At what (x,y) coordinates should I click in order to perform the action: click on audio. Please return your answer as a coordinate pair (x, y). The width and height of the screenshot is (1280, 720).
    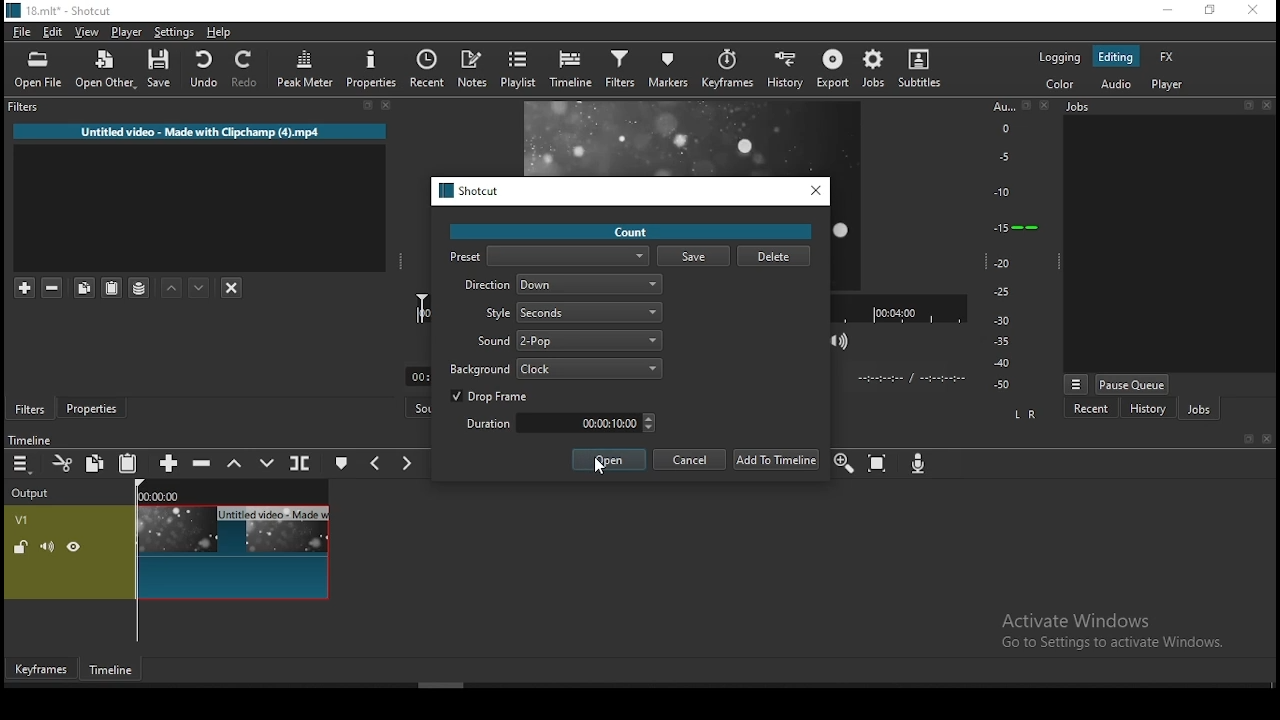
    Looking at the image, I should click on (1121, 85).